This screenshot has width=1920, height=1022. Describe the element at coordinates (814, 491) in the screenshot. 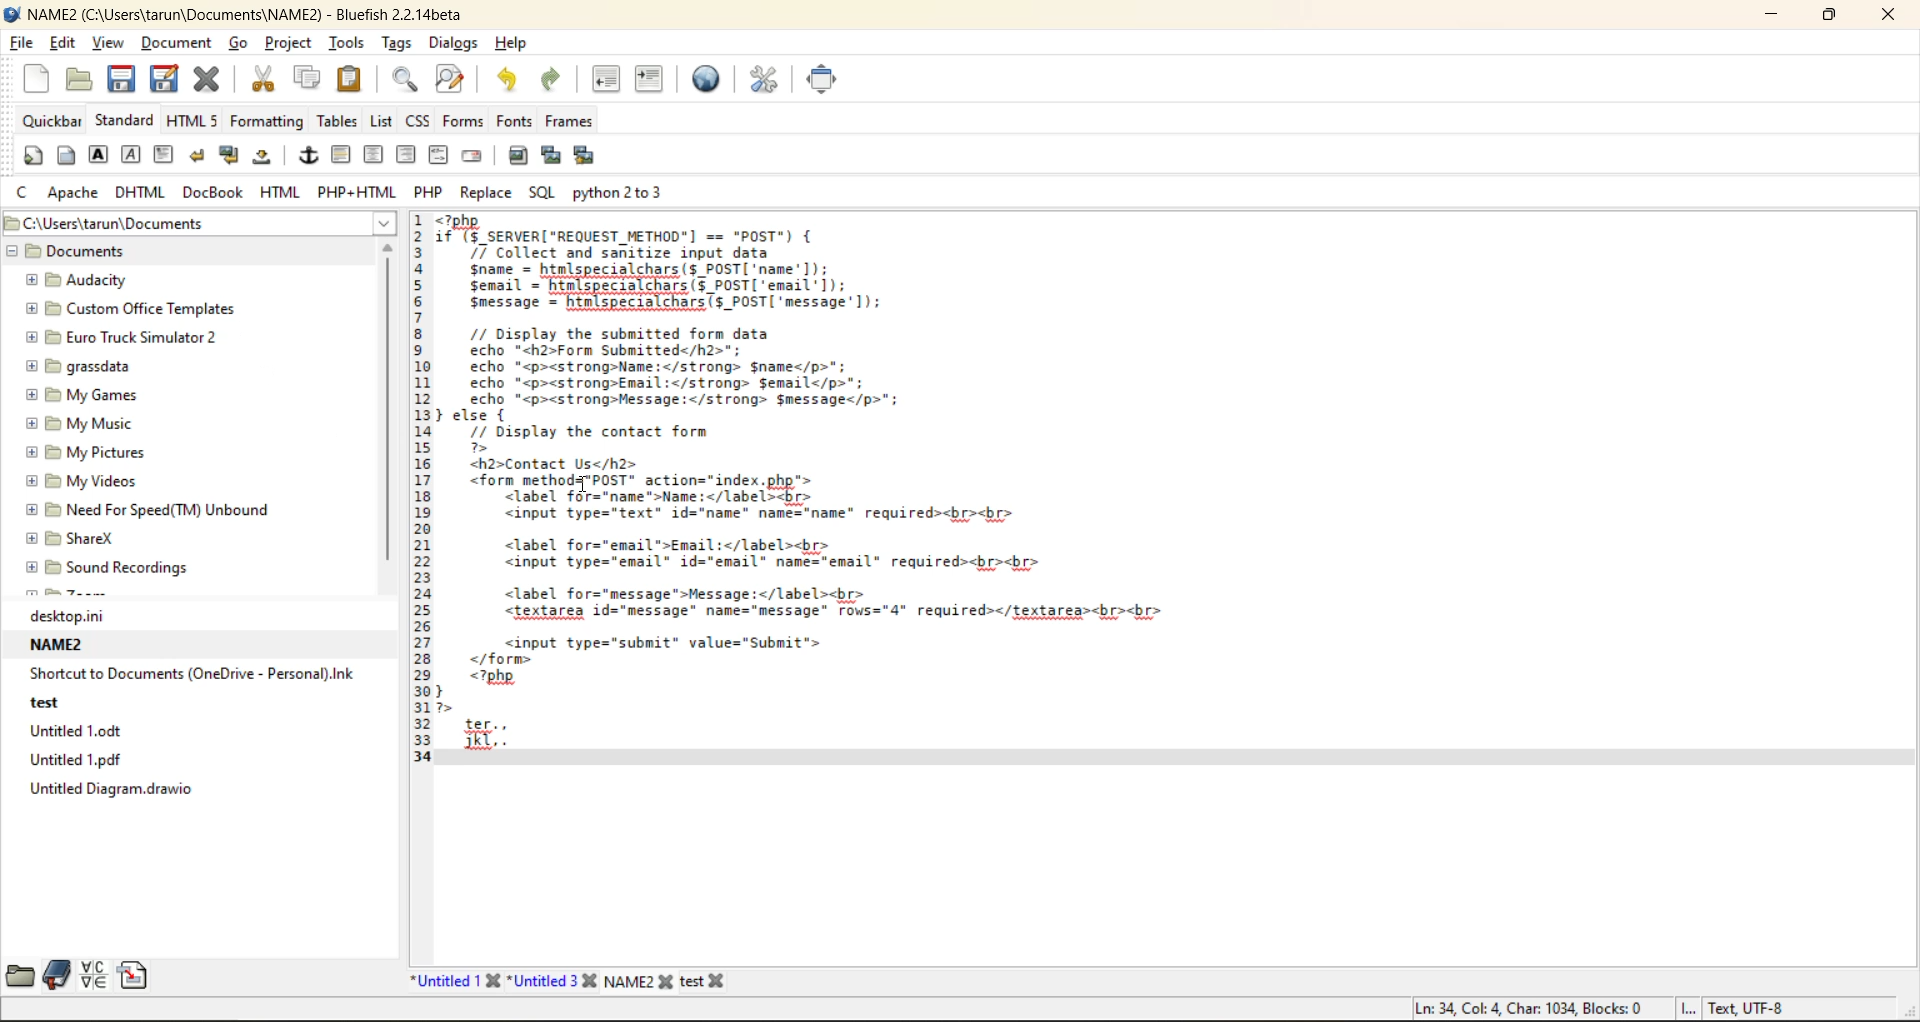

I see `code editor` at that location.